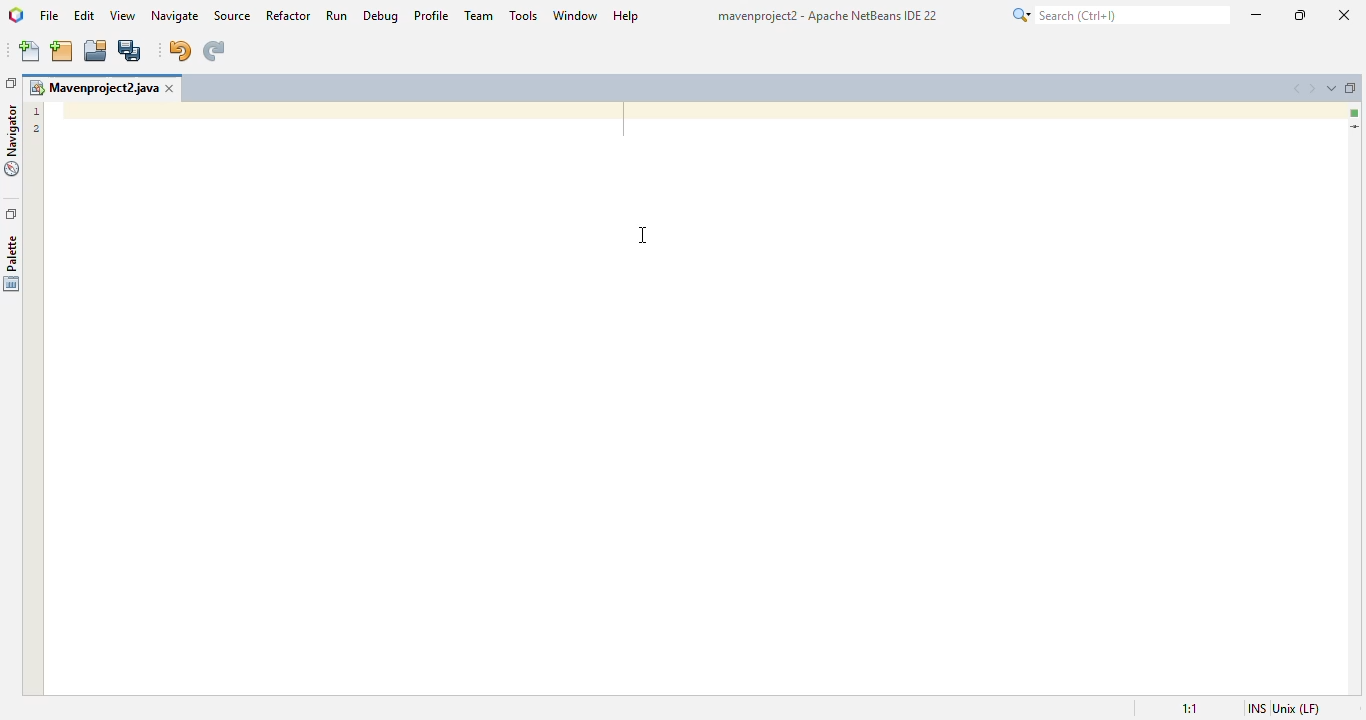  I want to click on undo, so click(181, 51).